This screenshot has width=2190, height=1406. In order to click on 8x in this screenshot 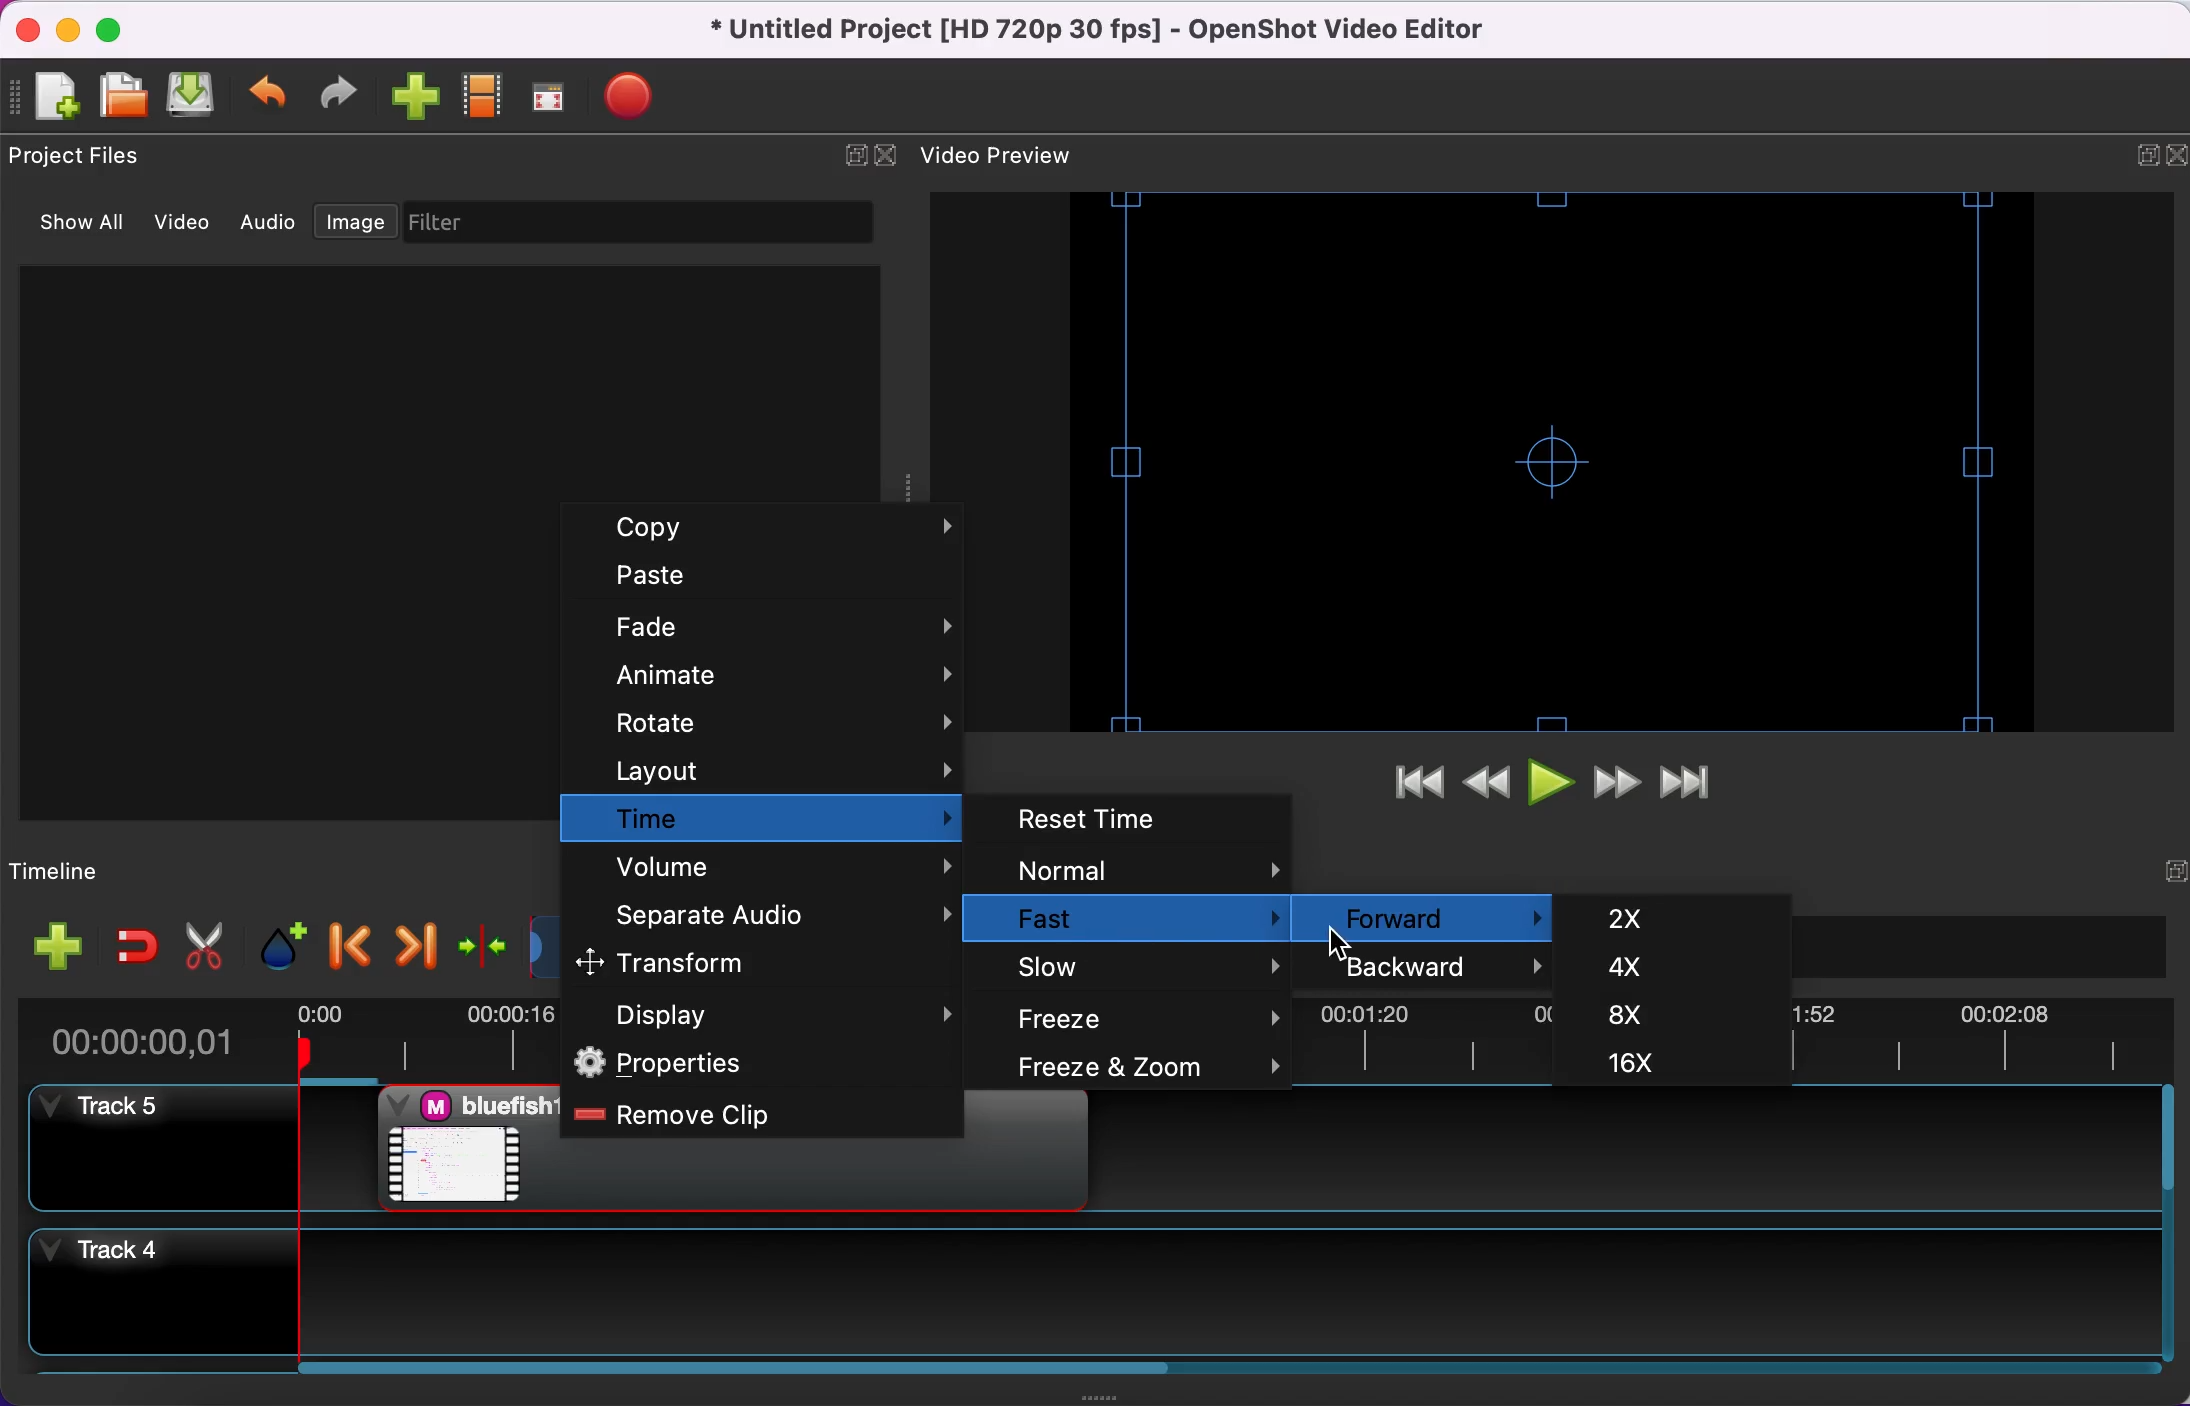, I will do `click(1660, 1011)`.